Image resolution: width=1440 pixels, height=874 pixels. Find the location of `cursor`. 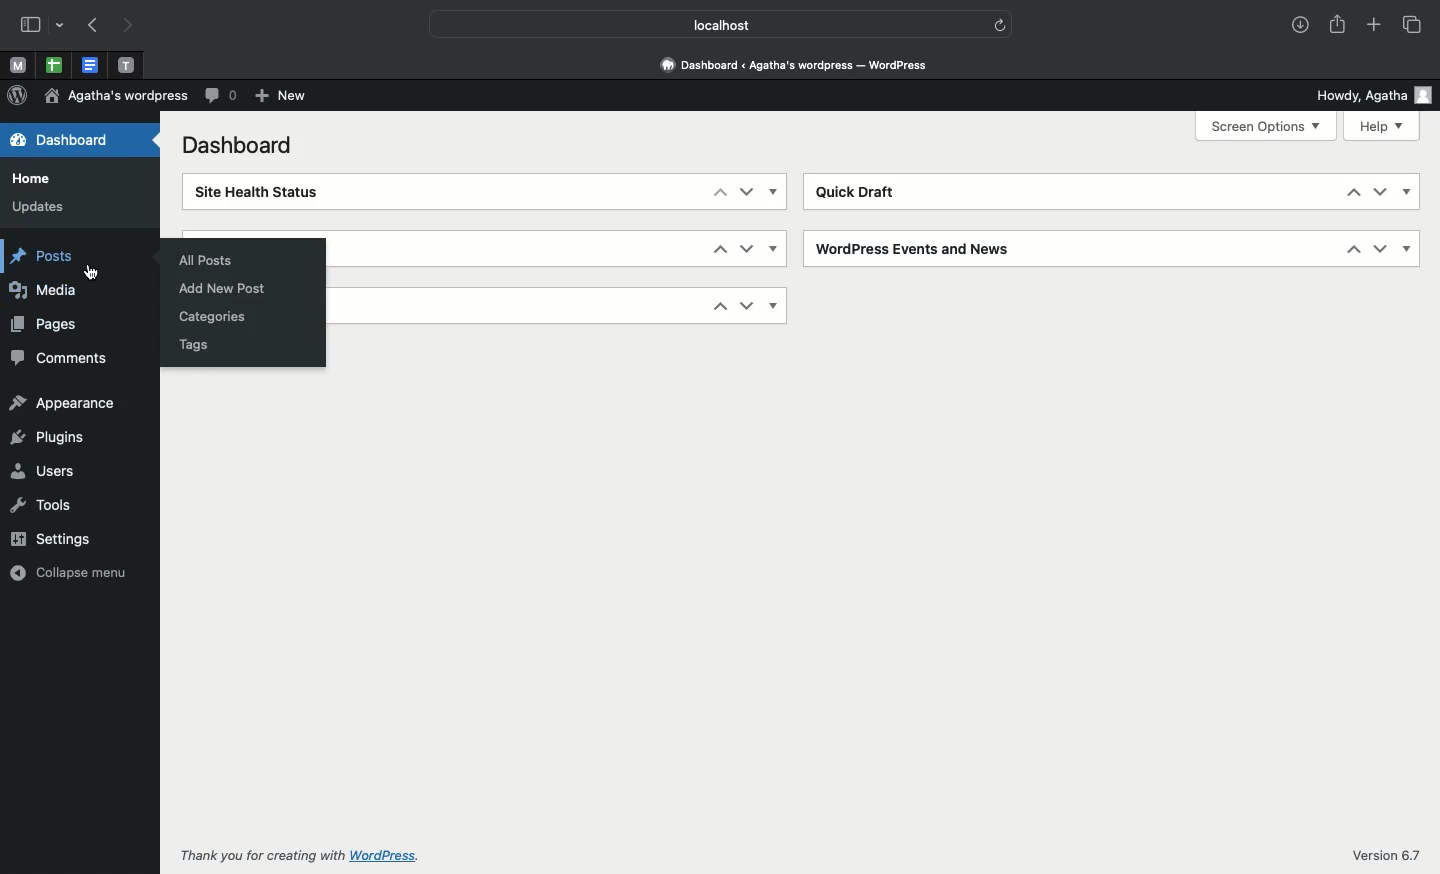

cursor is located at coordinates (94, 270).